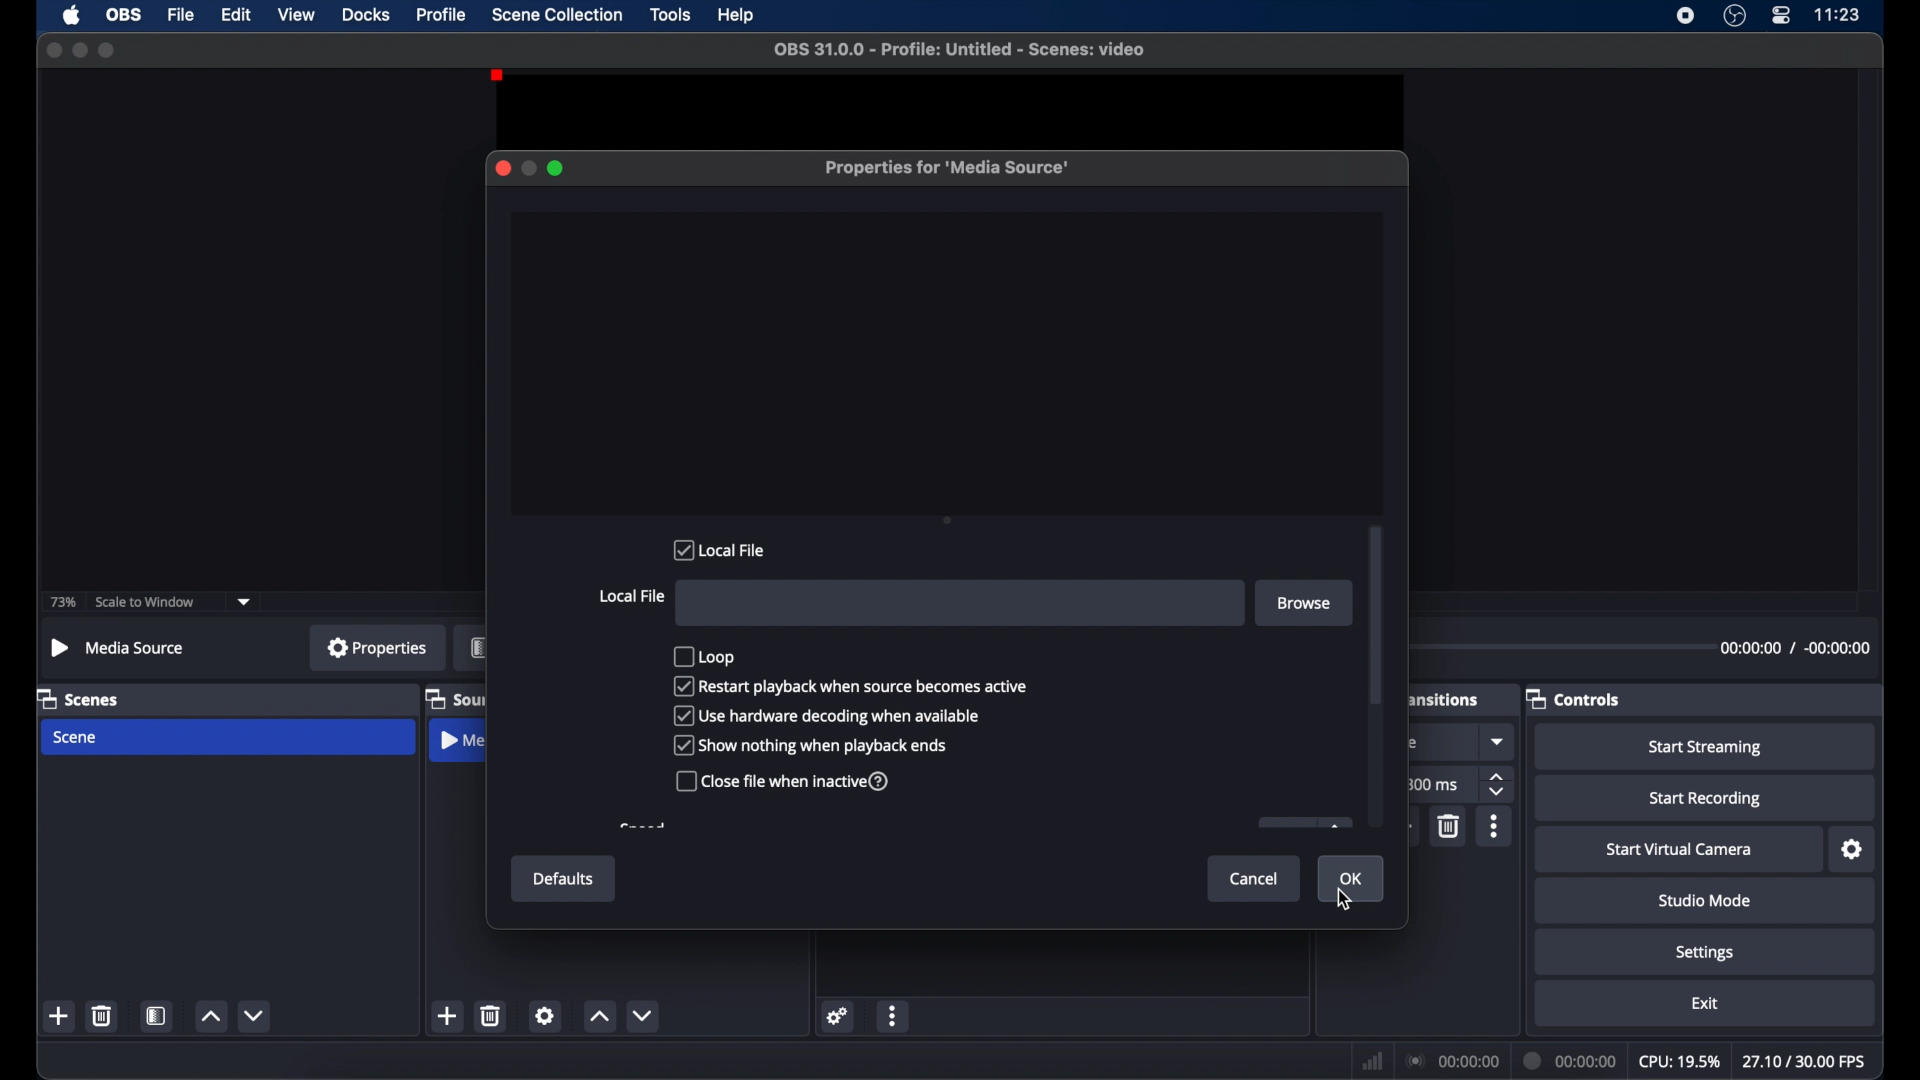 The height and width of the screenshot is (1080, 1920). Describe the element at coordinates (479, 647) in the screenshot. I see `filters` at that location.